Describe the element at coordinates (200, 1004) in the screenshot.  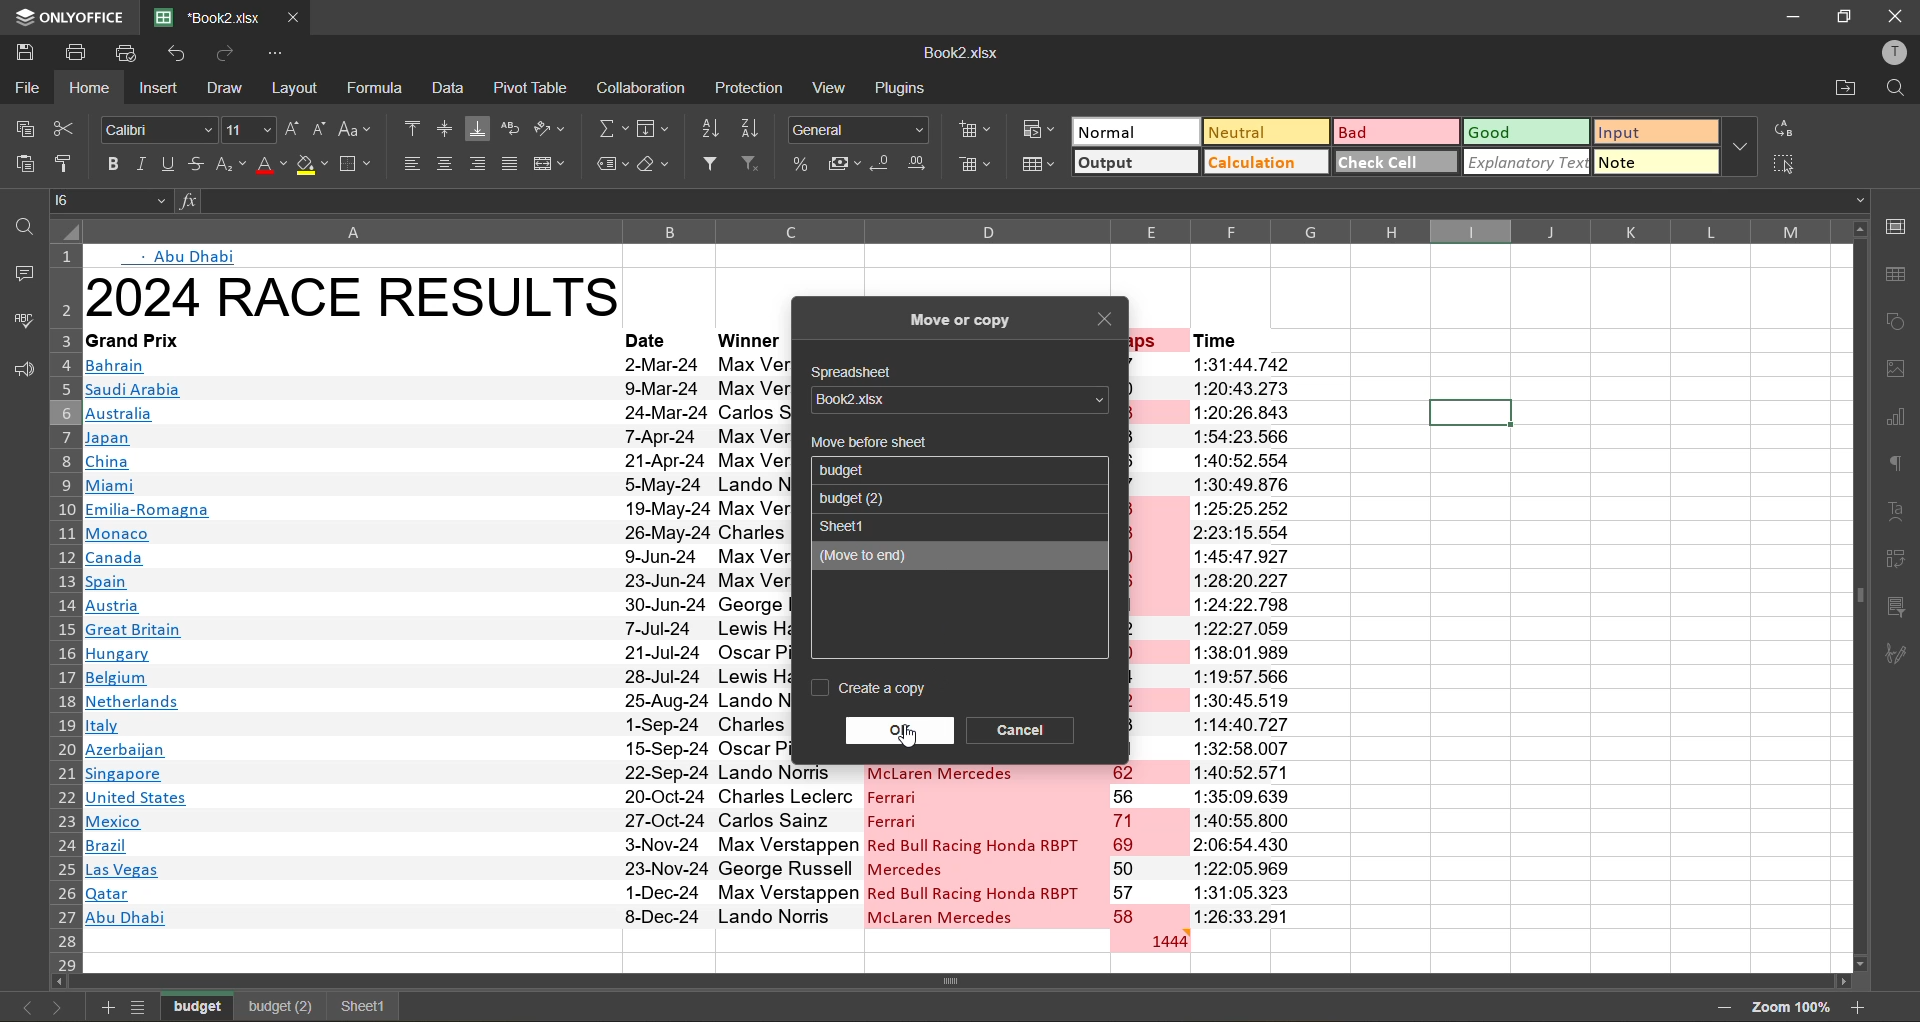
I see `sheet names` at that location.